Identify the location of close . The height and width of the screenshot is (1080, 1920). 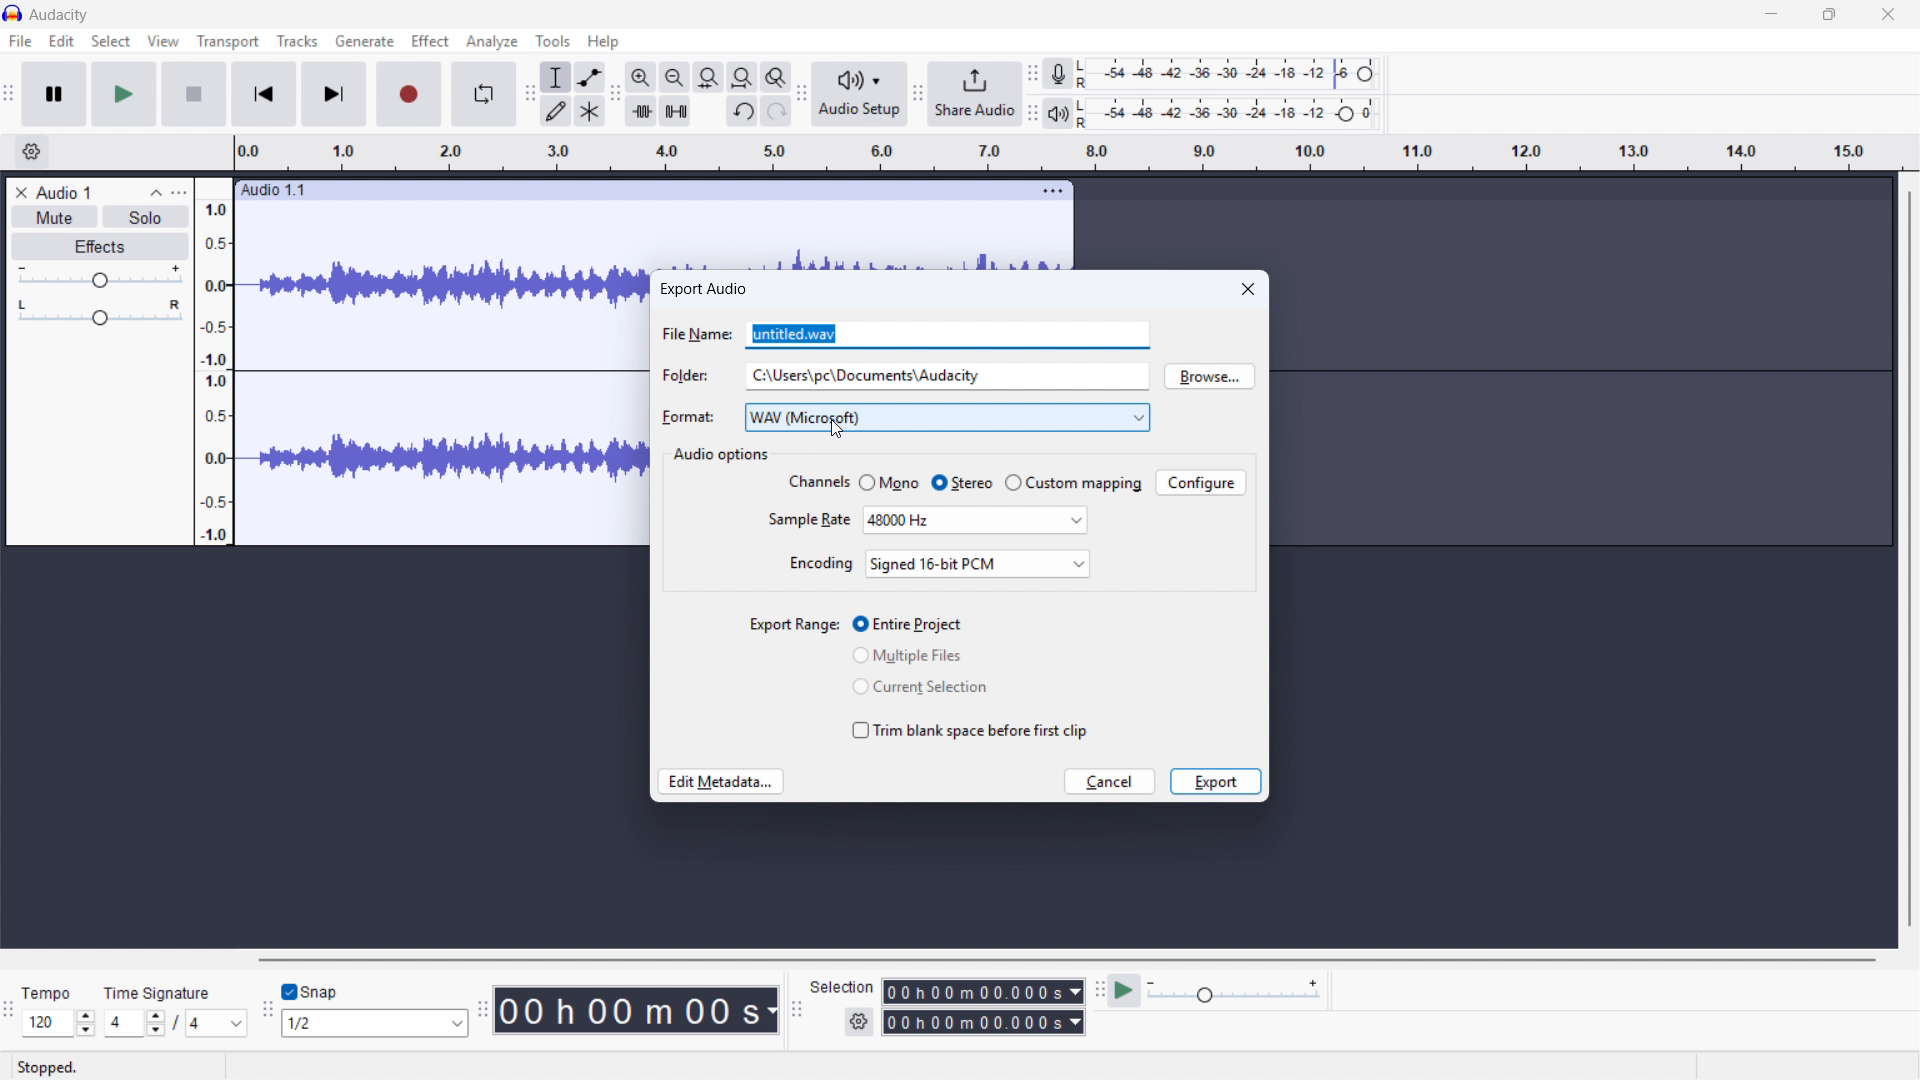
(1888, 15).